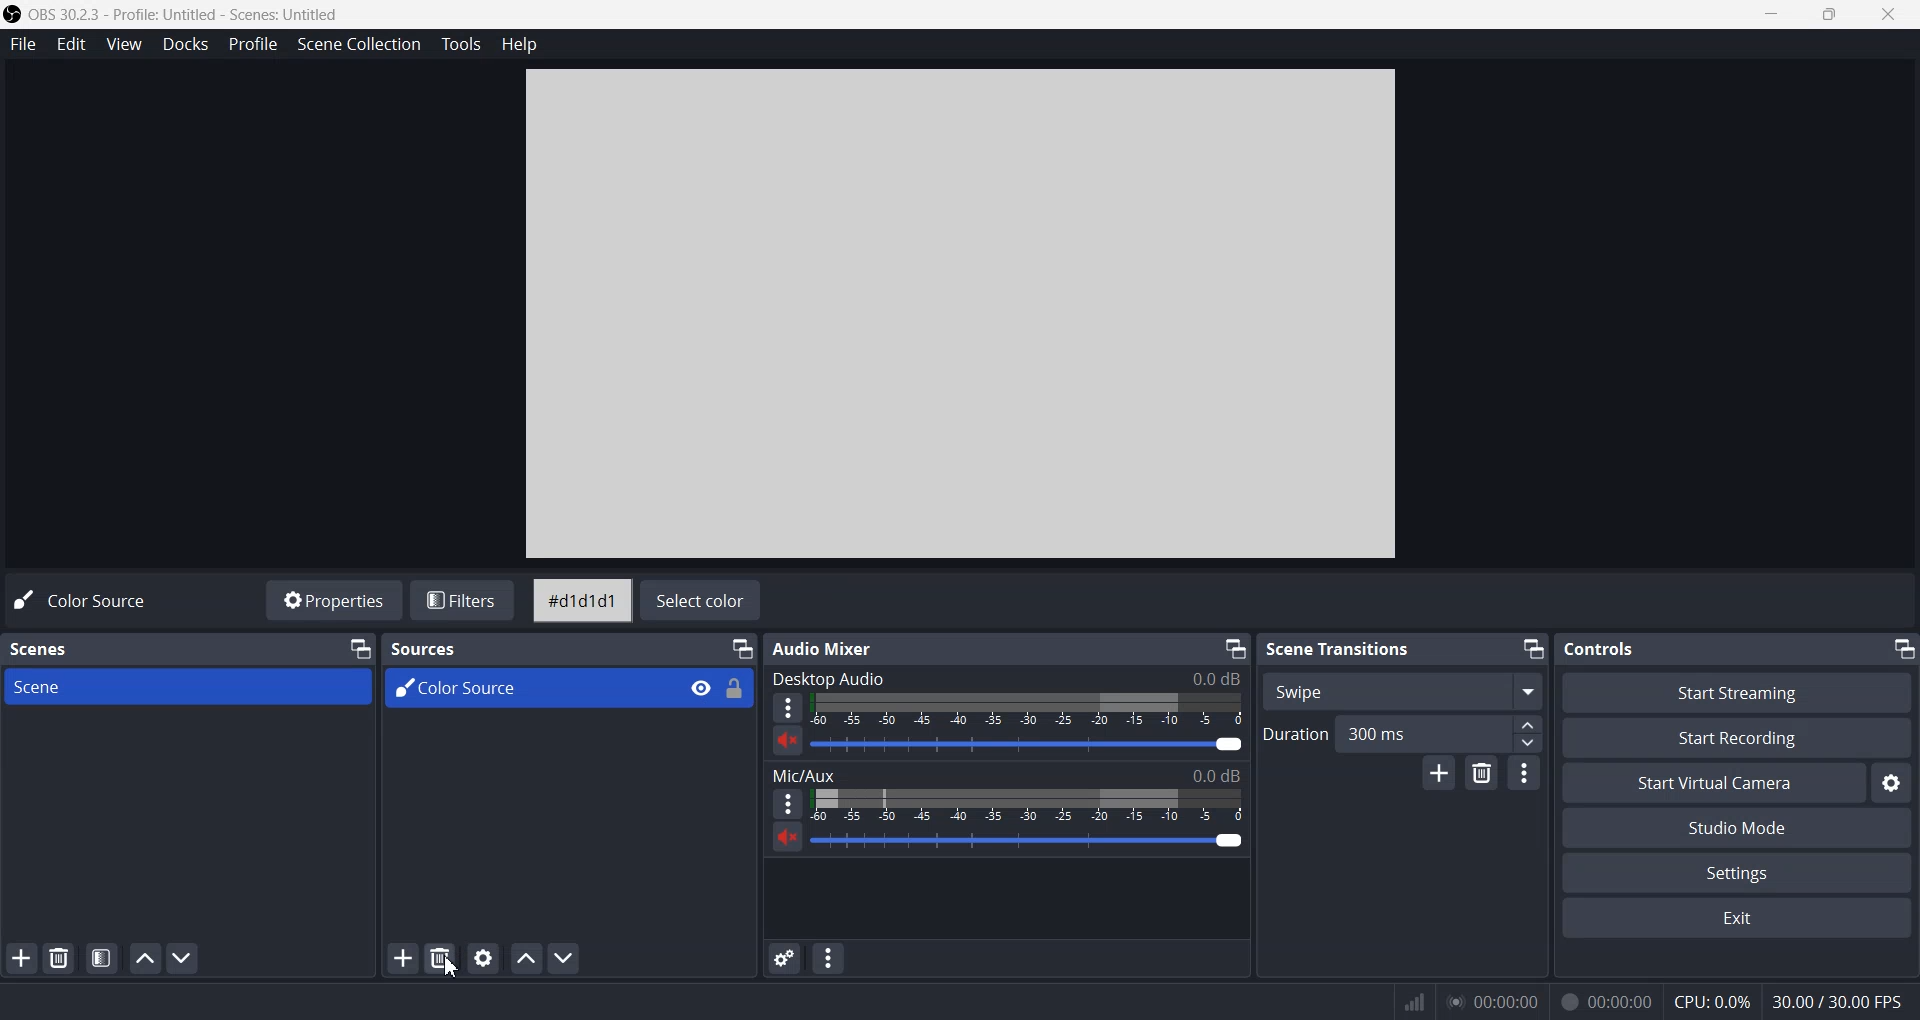  Describe the element at coordinates (1483, 773) in the screenshot. I see `Remove configurable transition` at that location.